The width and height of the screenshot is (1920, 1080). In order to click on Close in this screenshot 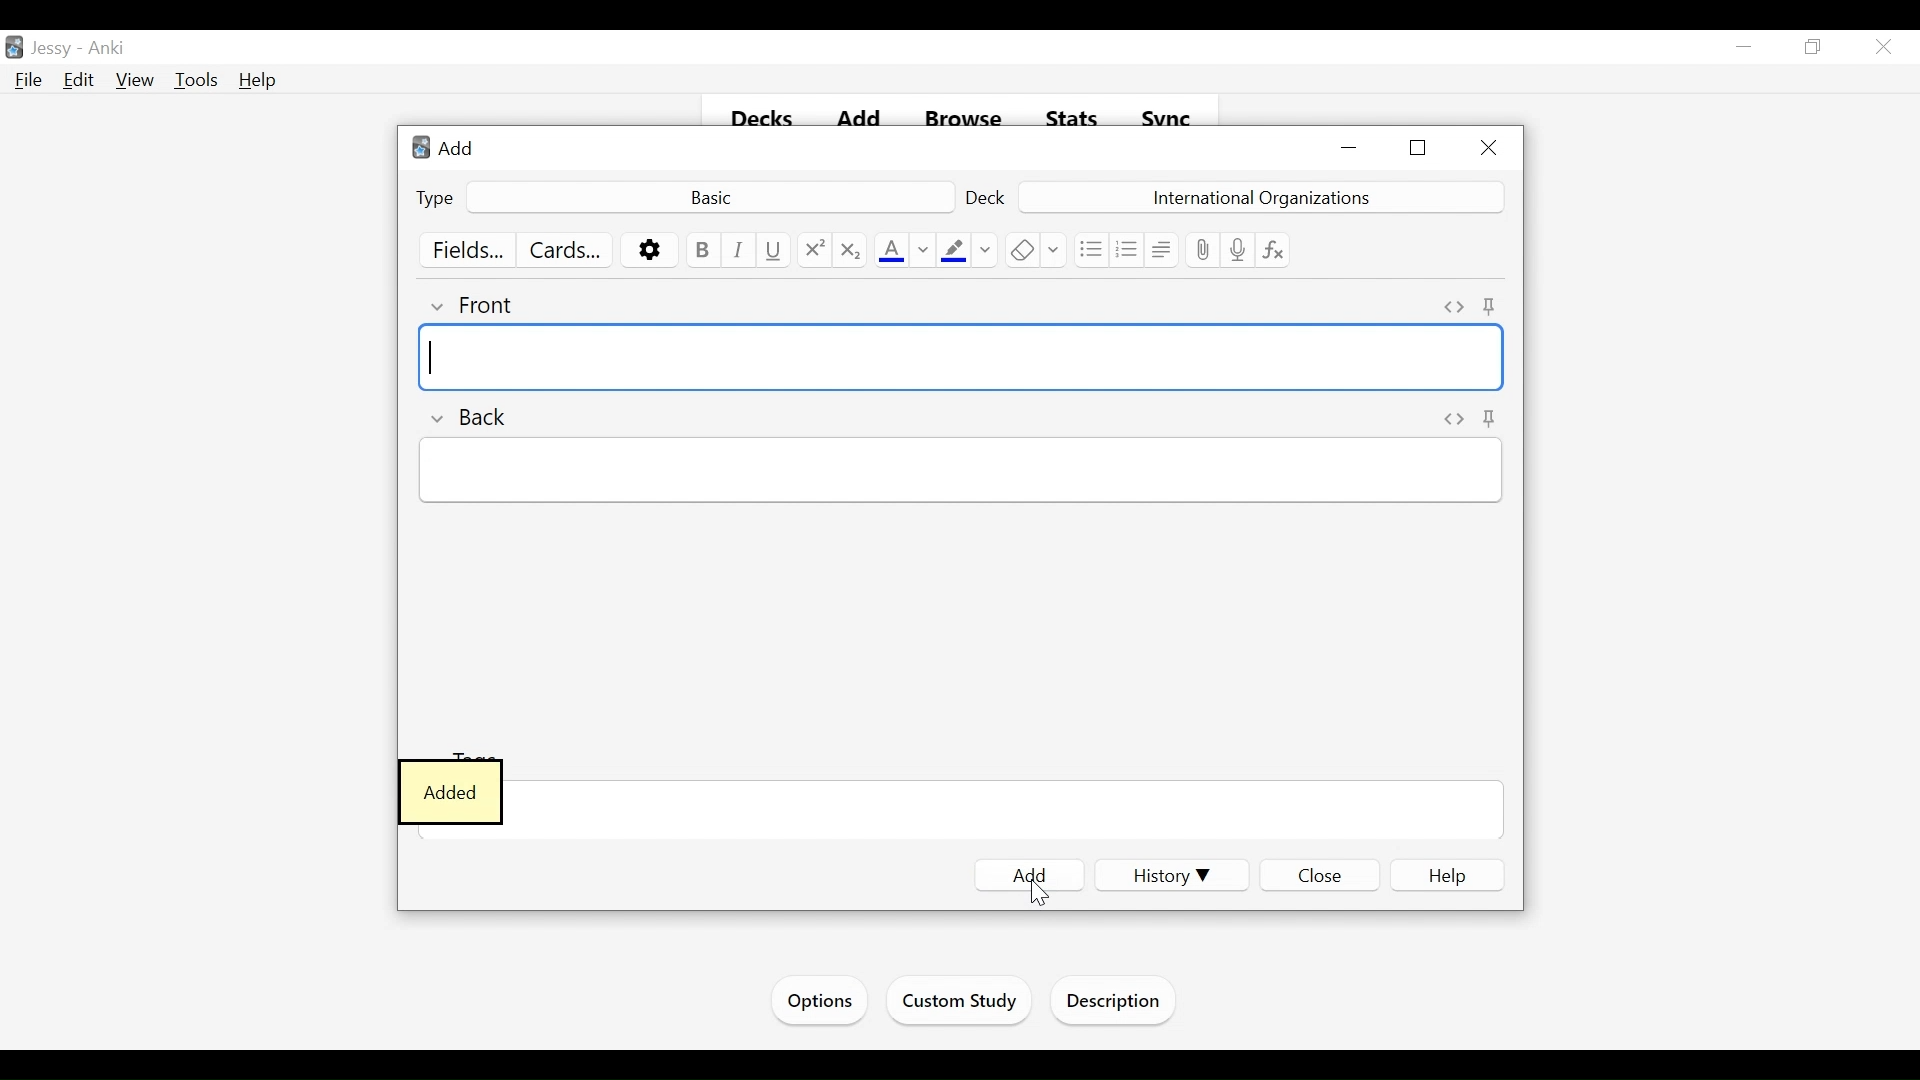, I will do `click(1886, 46)`.